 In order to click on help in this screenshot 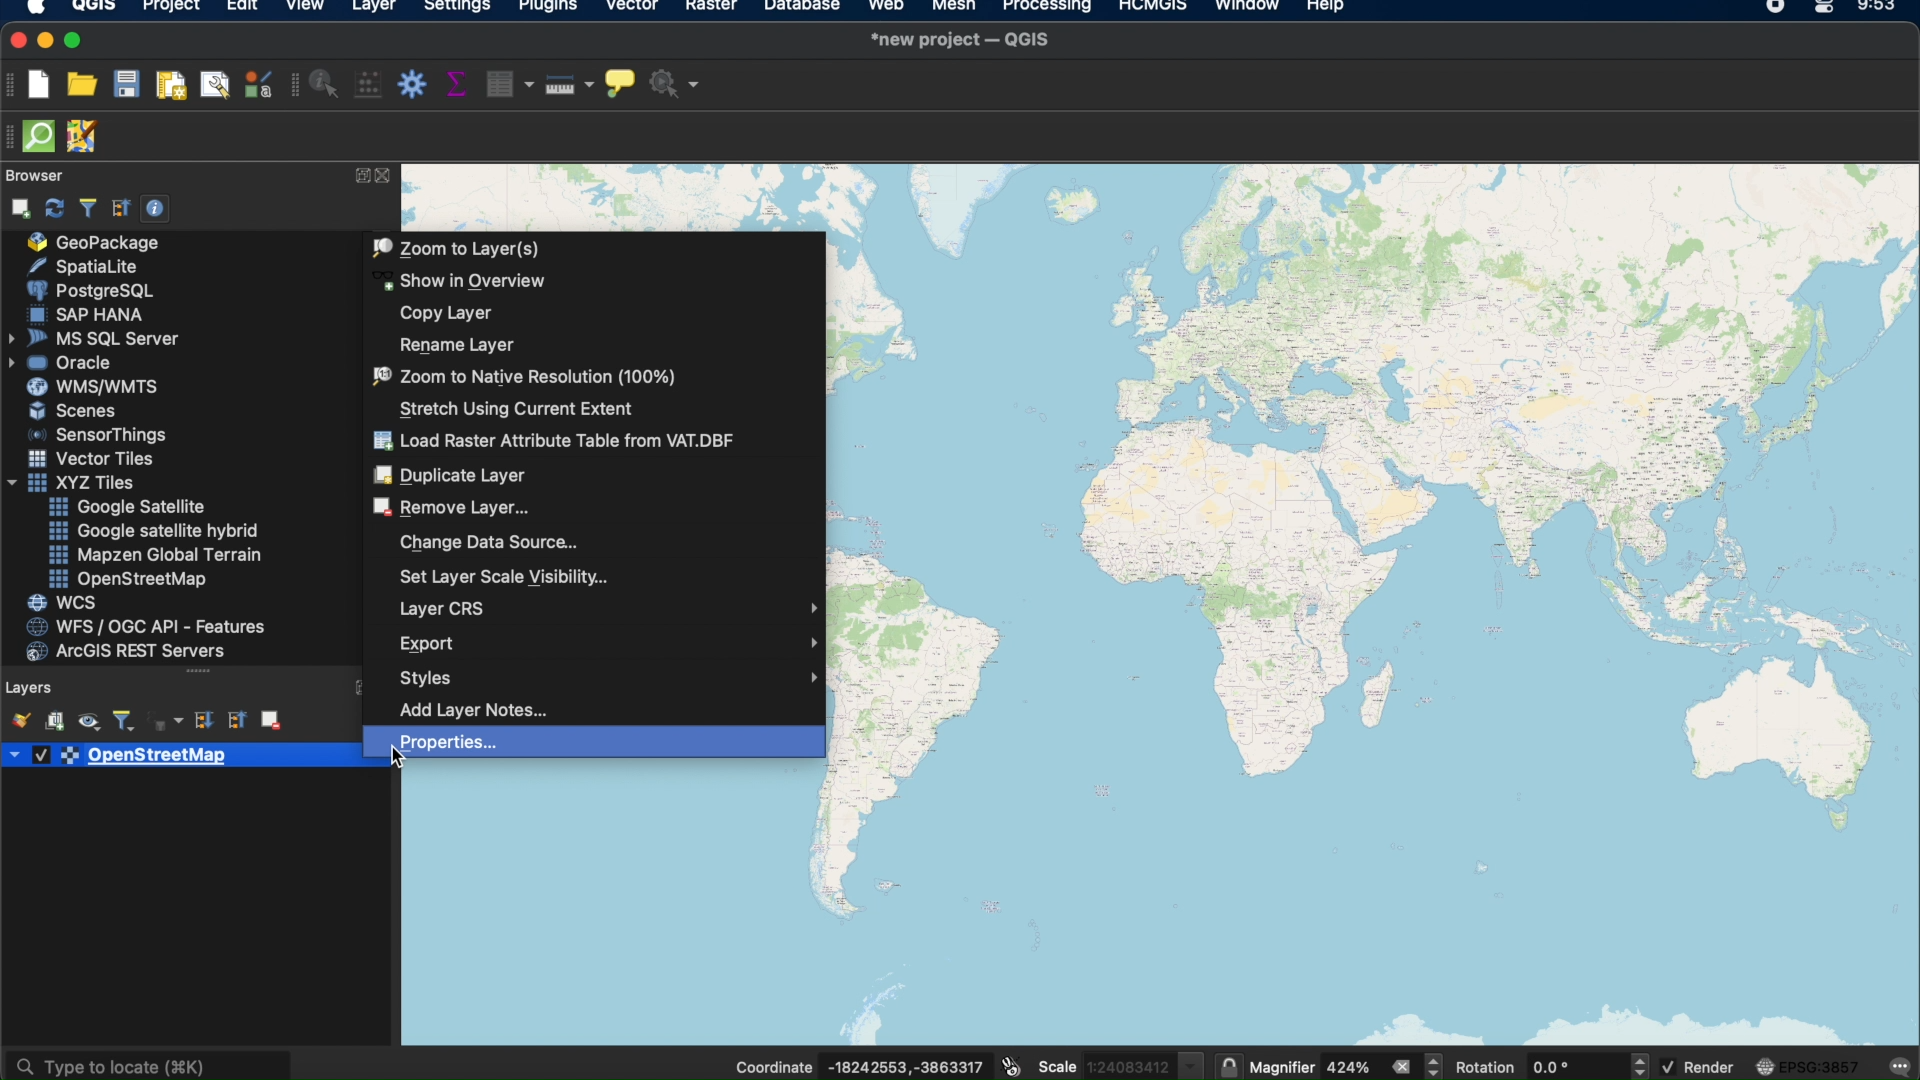, I will do `click(1327, 8)`.